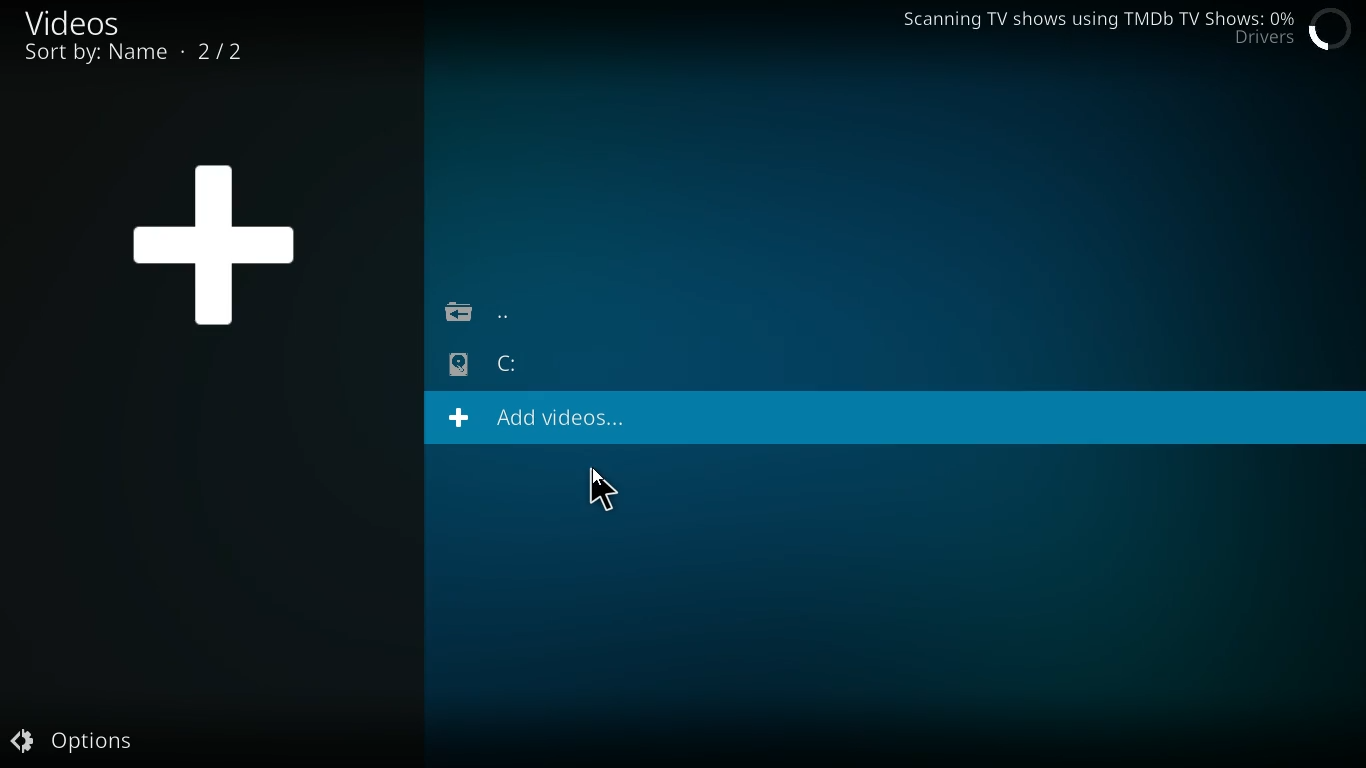 This screenshot has width=1366, height=768. Describe the element at coordinates (1095, 31) in the screenshot. I see `Scanning TV shows using TMDb TV Shows: 0%
Drivers` at that location.